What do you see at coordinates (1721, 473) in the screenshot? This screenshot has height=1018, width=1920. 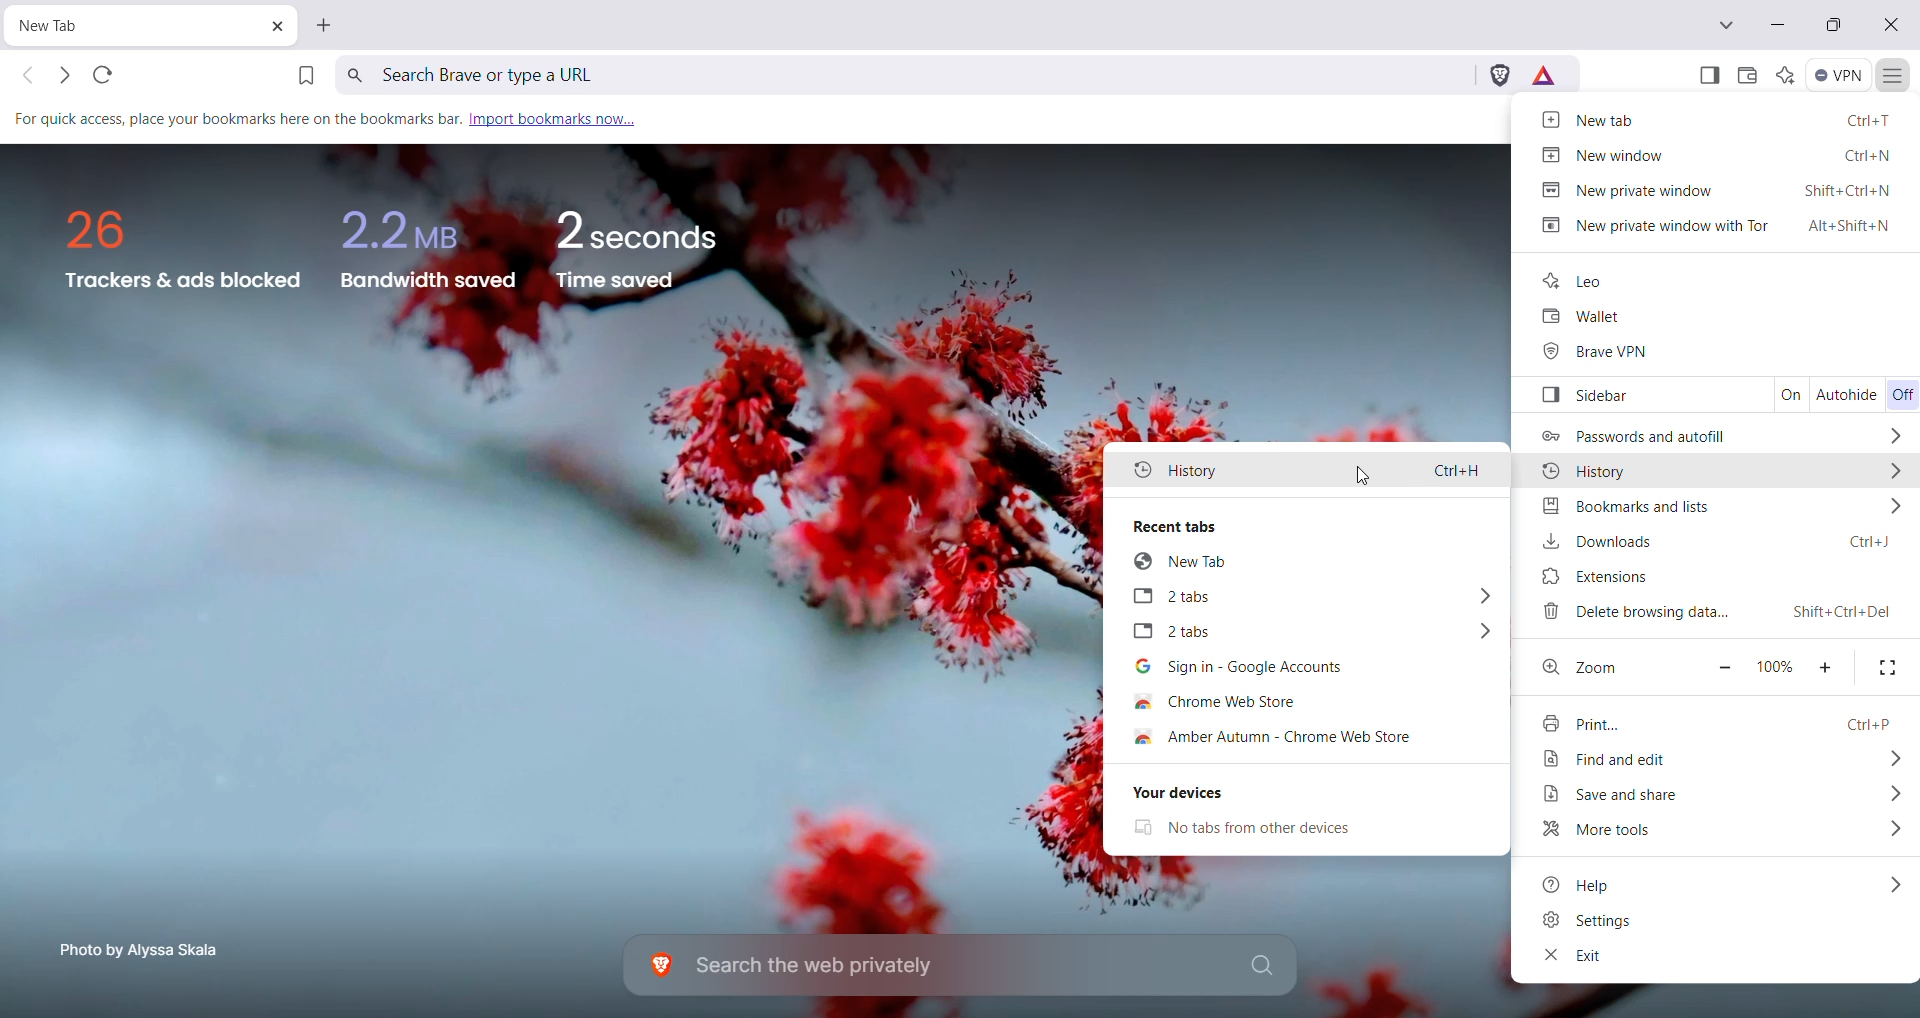 I see `History` at bounding box center [1721, 473].